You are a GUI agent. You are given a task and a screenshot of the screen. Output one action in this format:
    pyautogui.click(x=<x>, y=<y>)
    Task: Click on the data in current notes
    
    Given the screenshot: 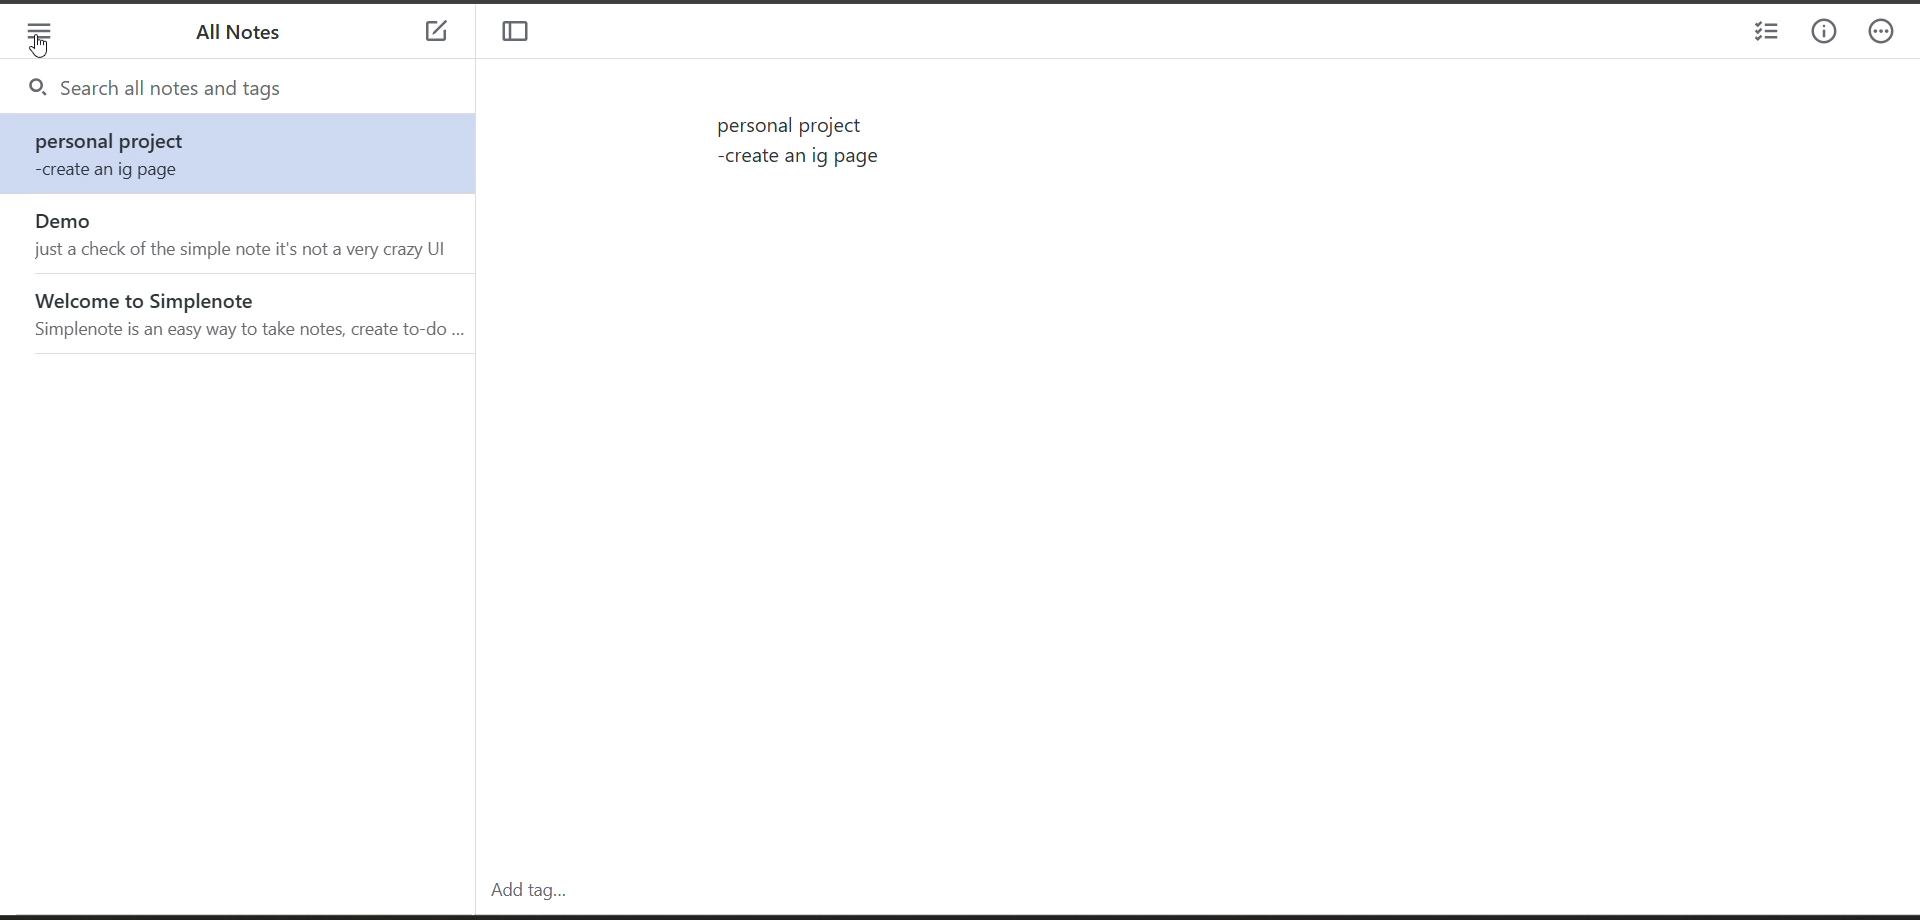 What is the action you would take?
    pyautogui.click(x=803, y=145)
    